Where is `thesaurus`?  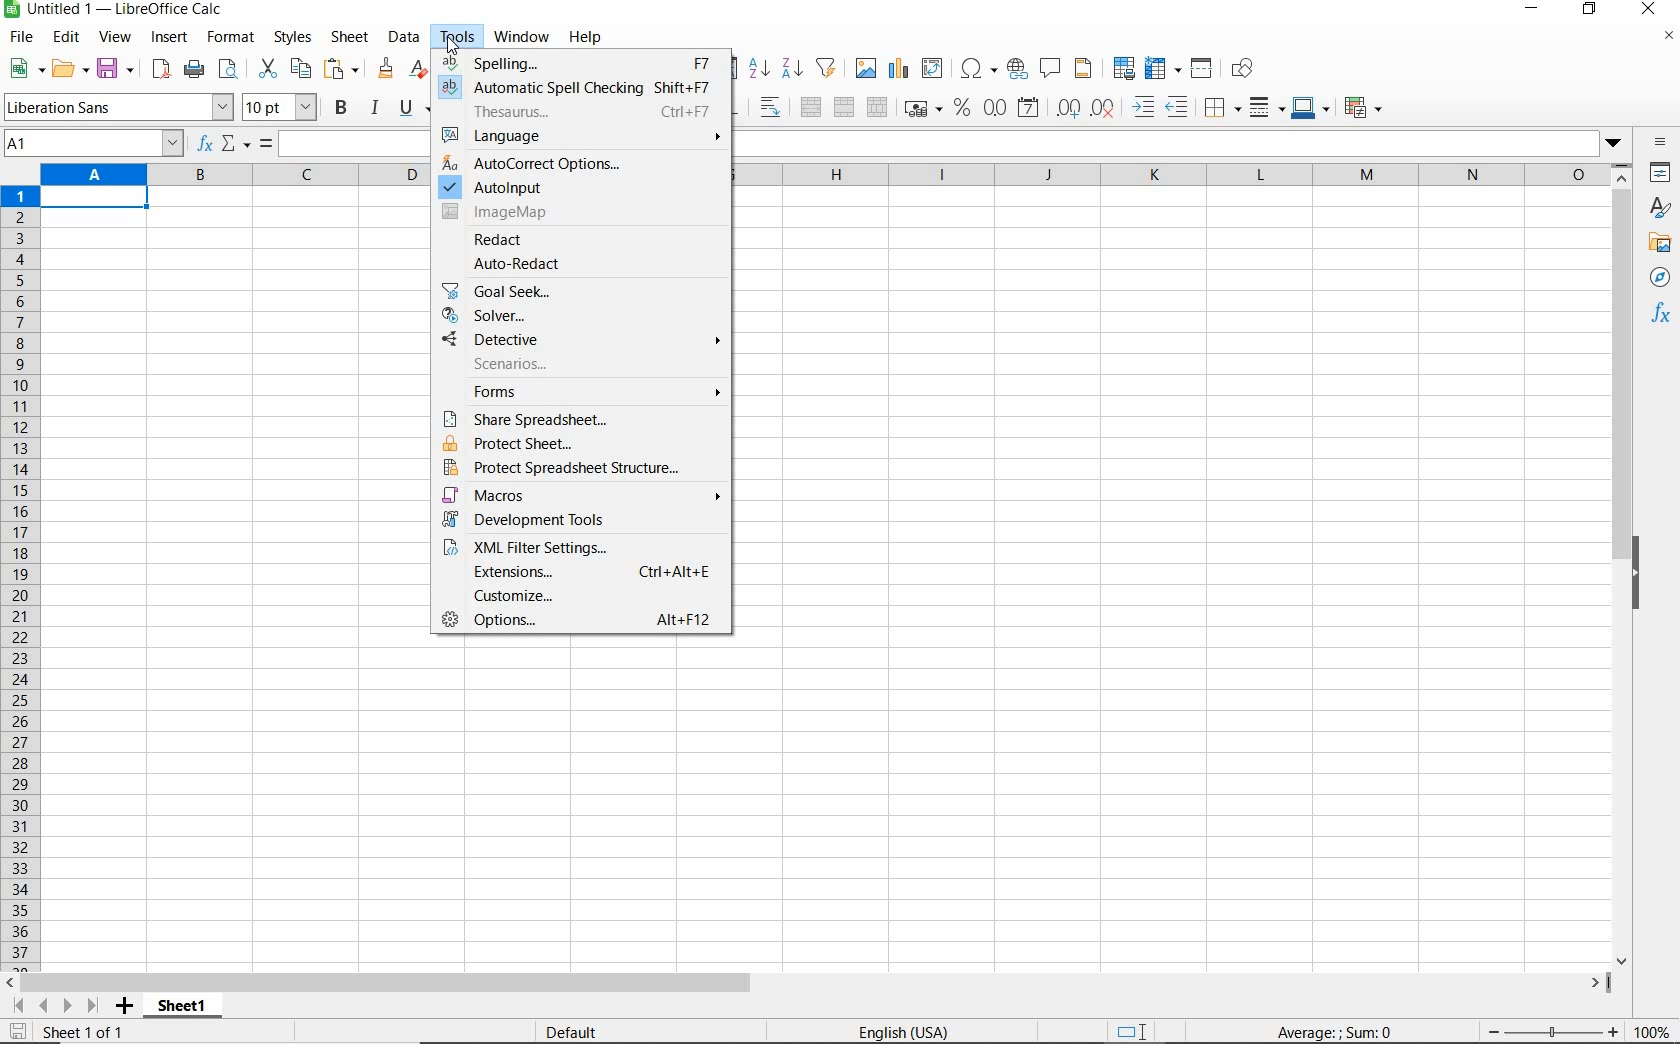 thesaurus is located at coordinates (595, 110).